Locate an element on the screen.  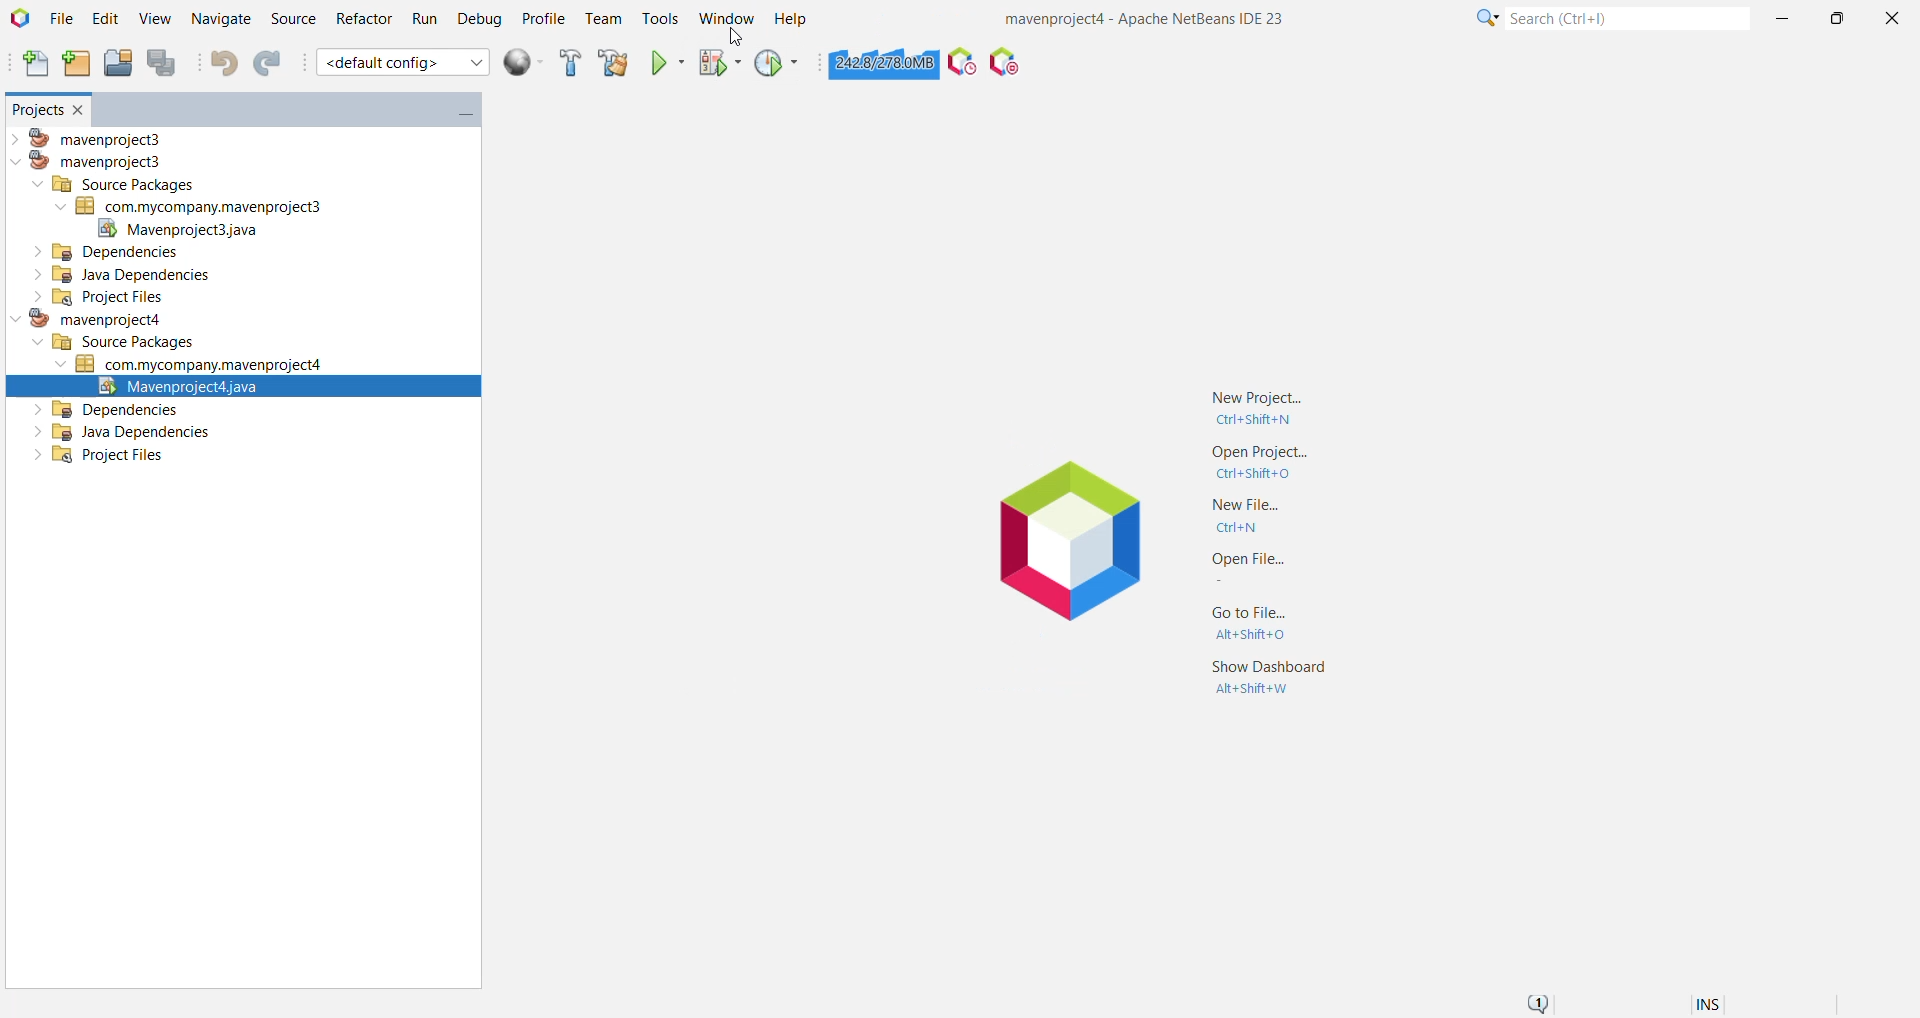
New File is located at coordinates (31, 65).